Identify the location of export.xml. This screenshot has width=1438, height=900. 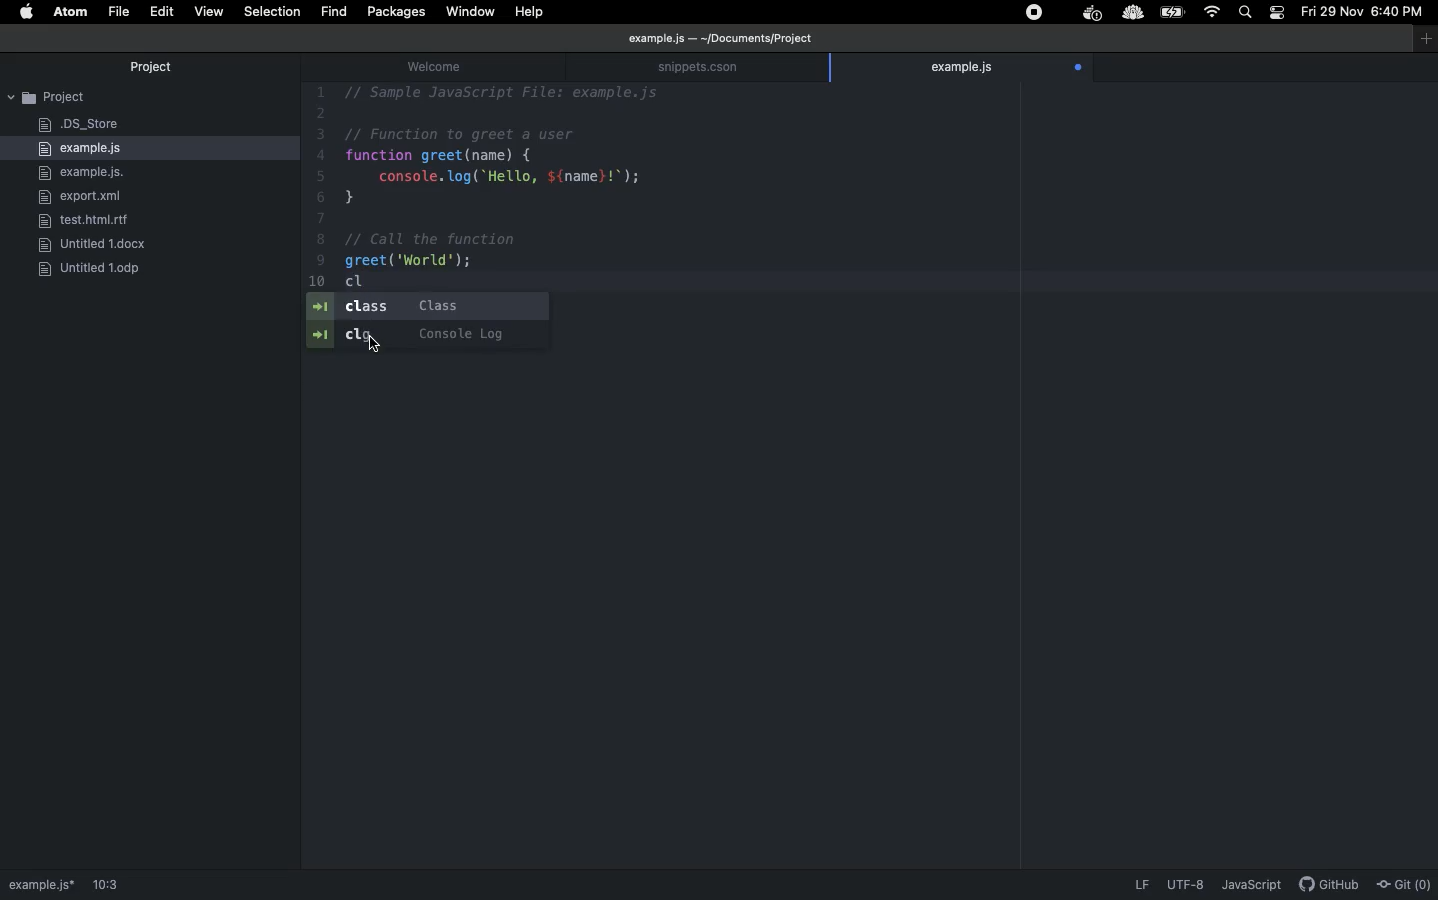
(83, 198).